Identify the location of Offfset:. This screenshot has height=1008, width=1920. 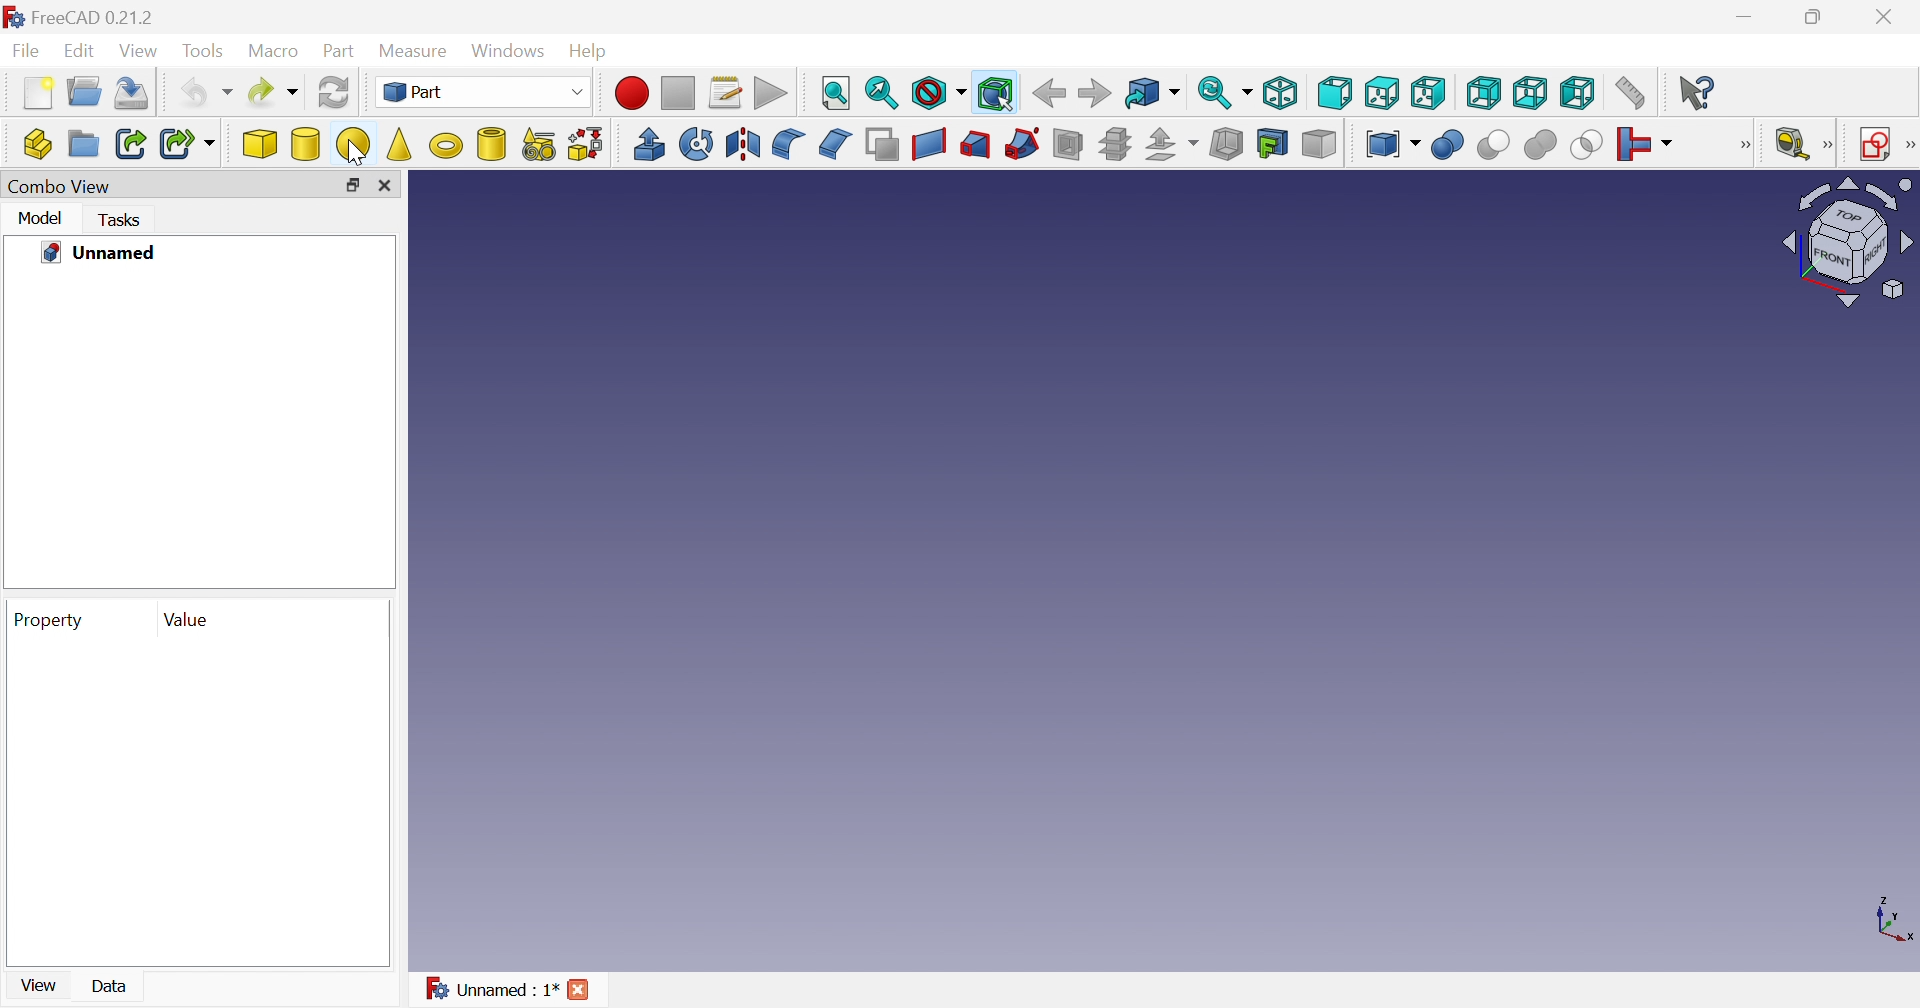
(1172, 144).